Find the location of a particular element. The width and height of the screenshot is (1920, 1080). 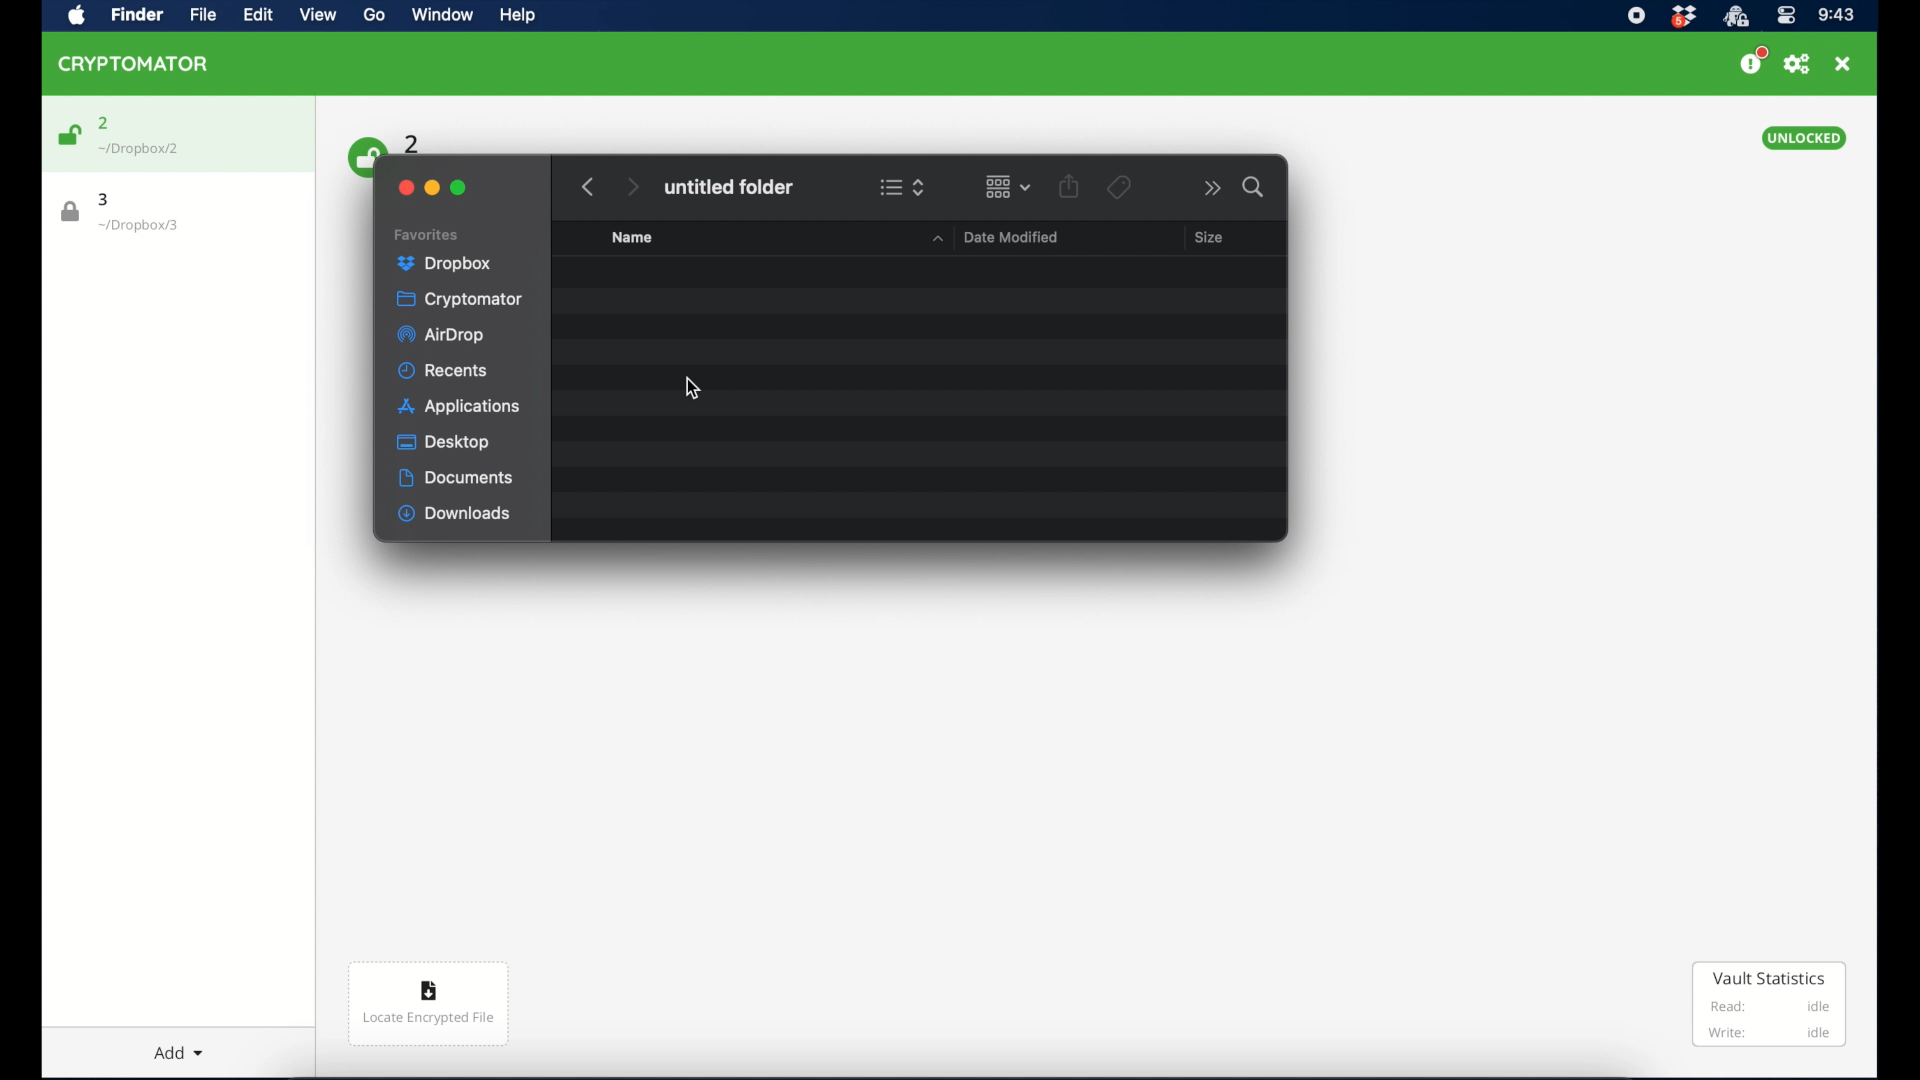

view is located at coordinates (318, 15).